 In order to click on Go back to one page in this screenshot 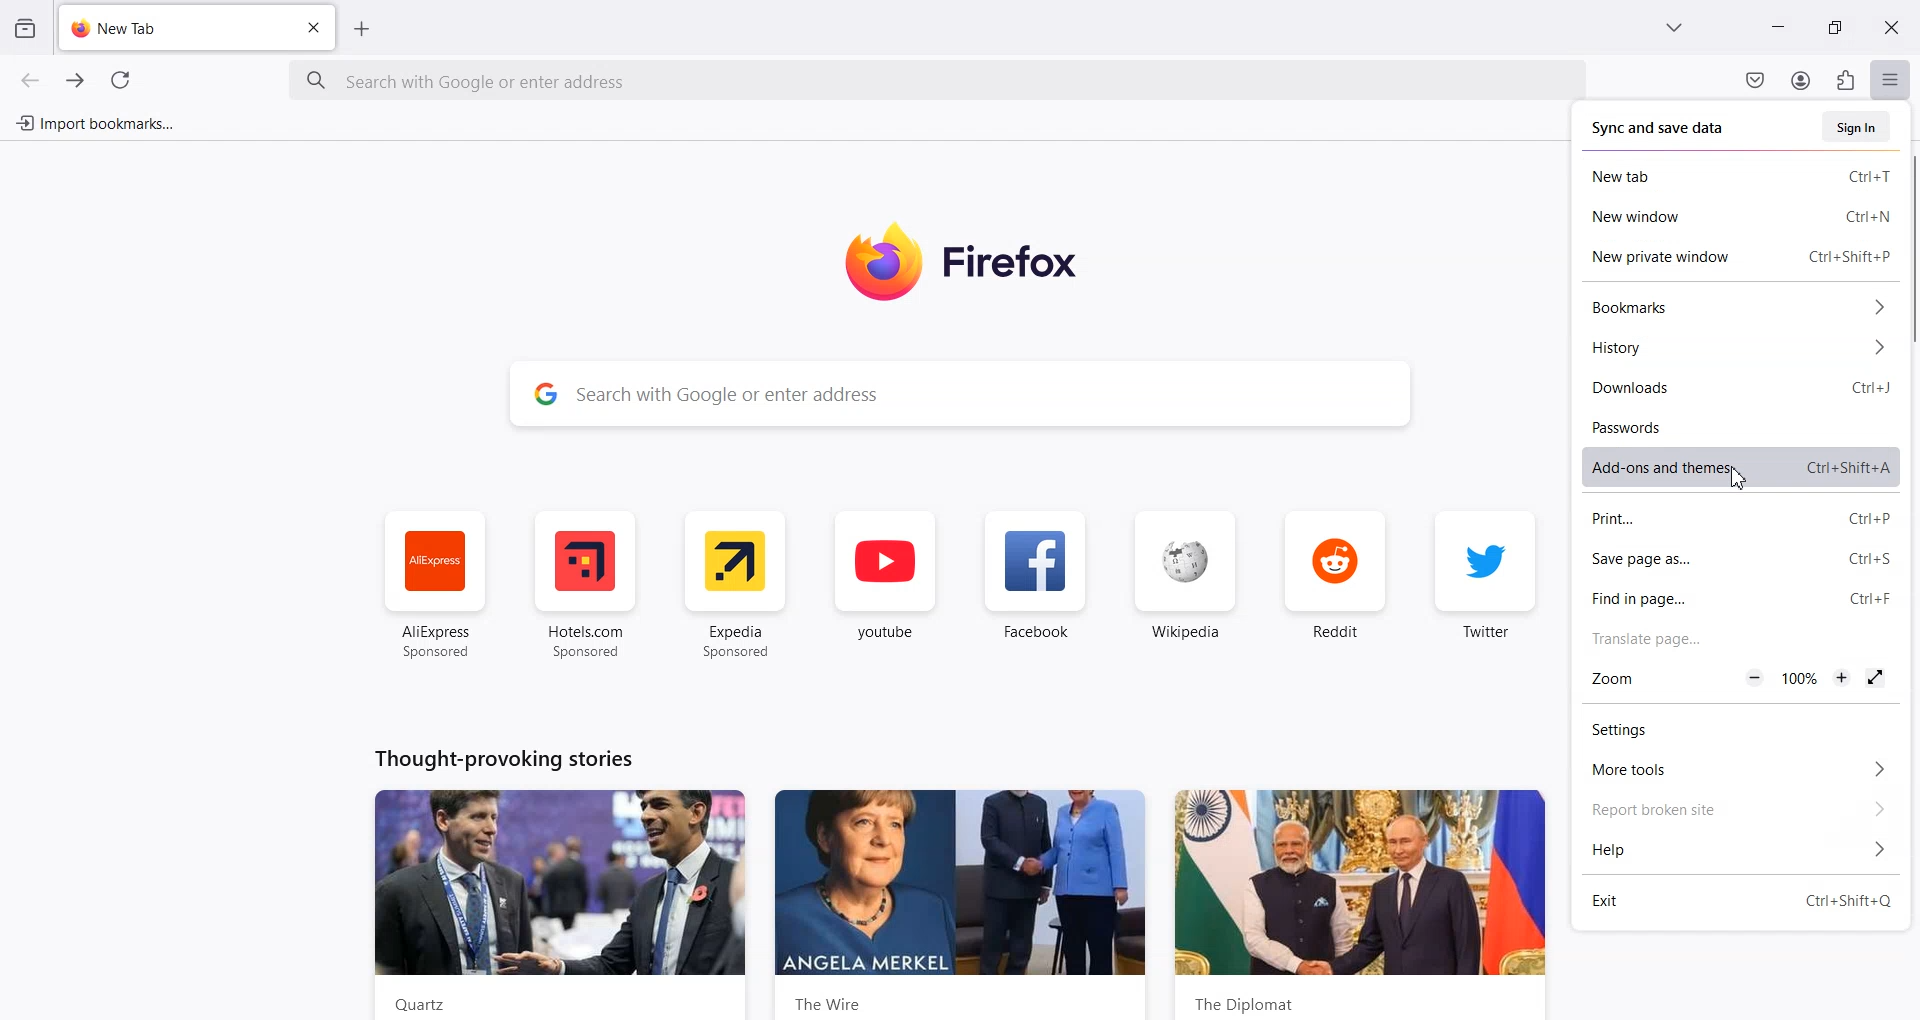, I will do `click(29, 79)`.